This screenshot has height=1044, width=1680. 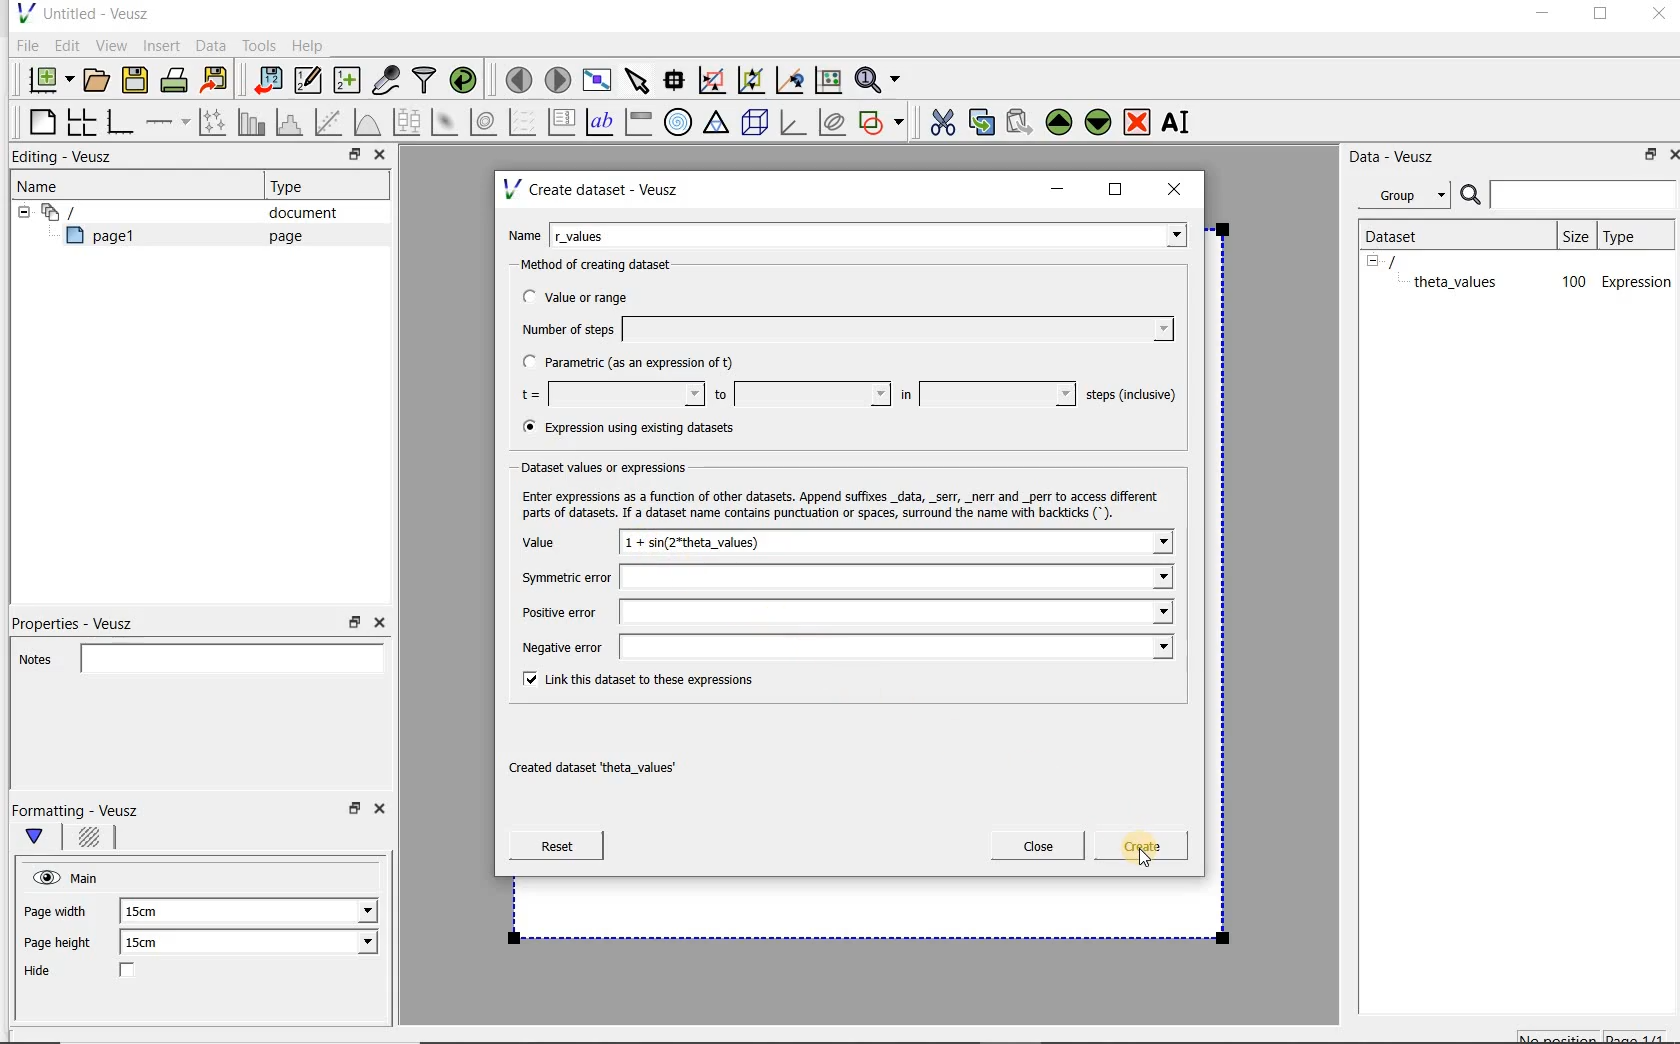 What do you see at coordinates (169, 122) in the screenshot?
I see `add an axis to a plot` at bounding box center [169, 122].